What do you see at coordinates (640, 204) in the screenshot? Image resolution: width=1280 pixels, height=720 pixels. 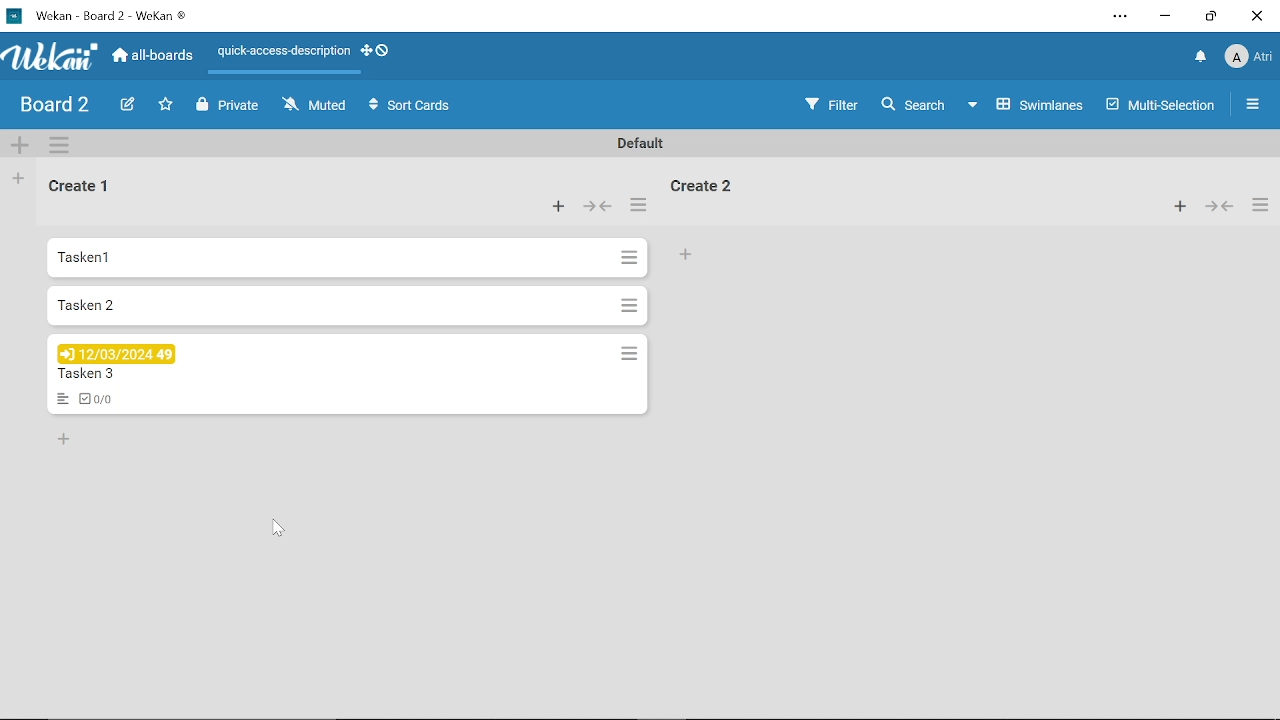 I see `More` at bounding box center [640, 204].